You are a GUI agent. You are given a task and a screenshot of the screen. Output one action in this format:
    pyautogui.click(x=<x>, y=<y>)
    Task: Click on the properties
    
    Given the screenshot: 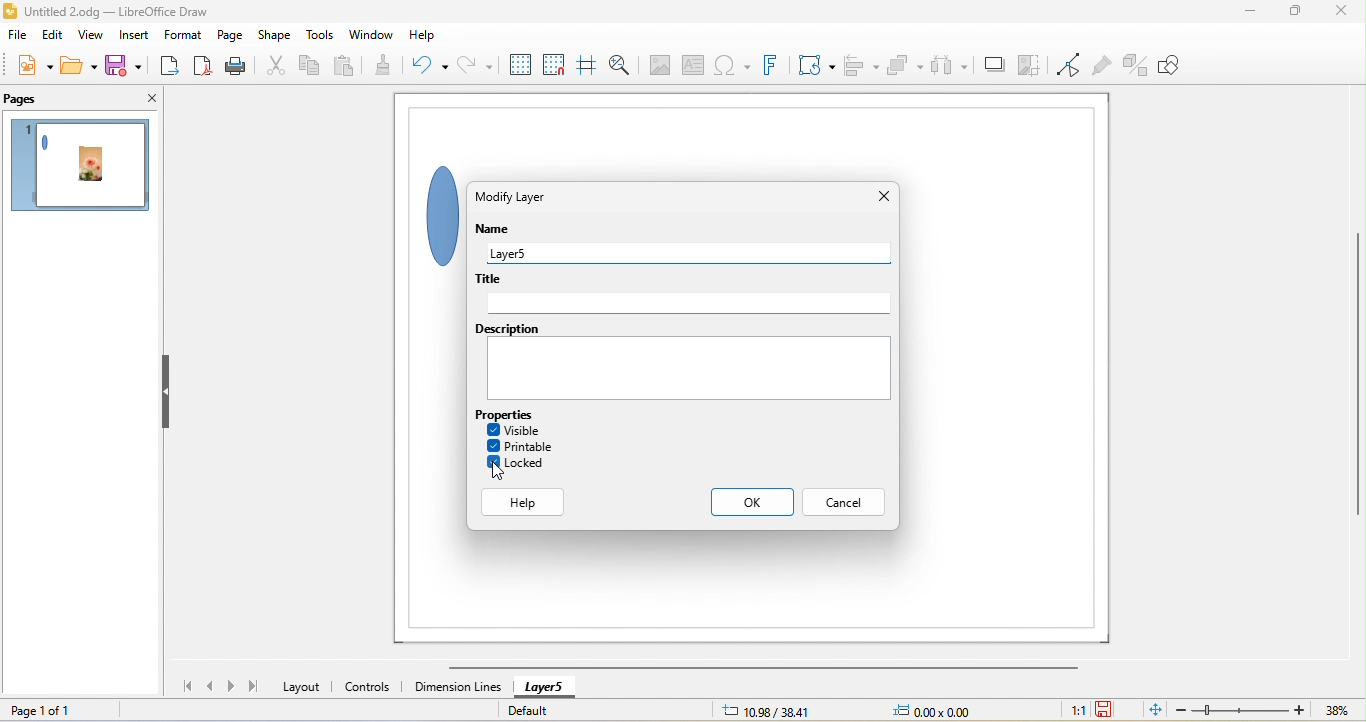 What is the action you would take?
    pyautogui.click(x=518, y=413)
    